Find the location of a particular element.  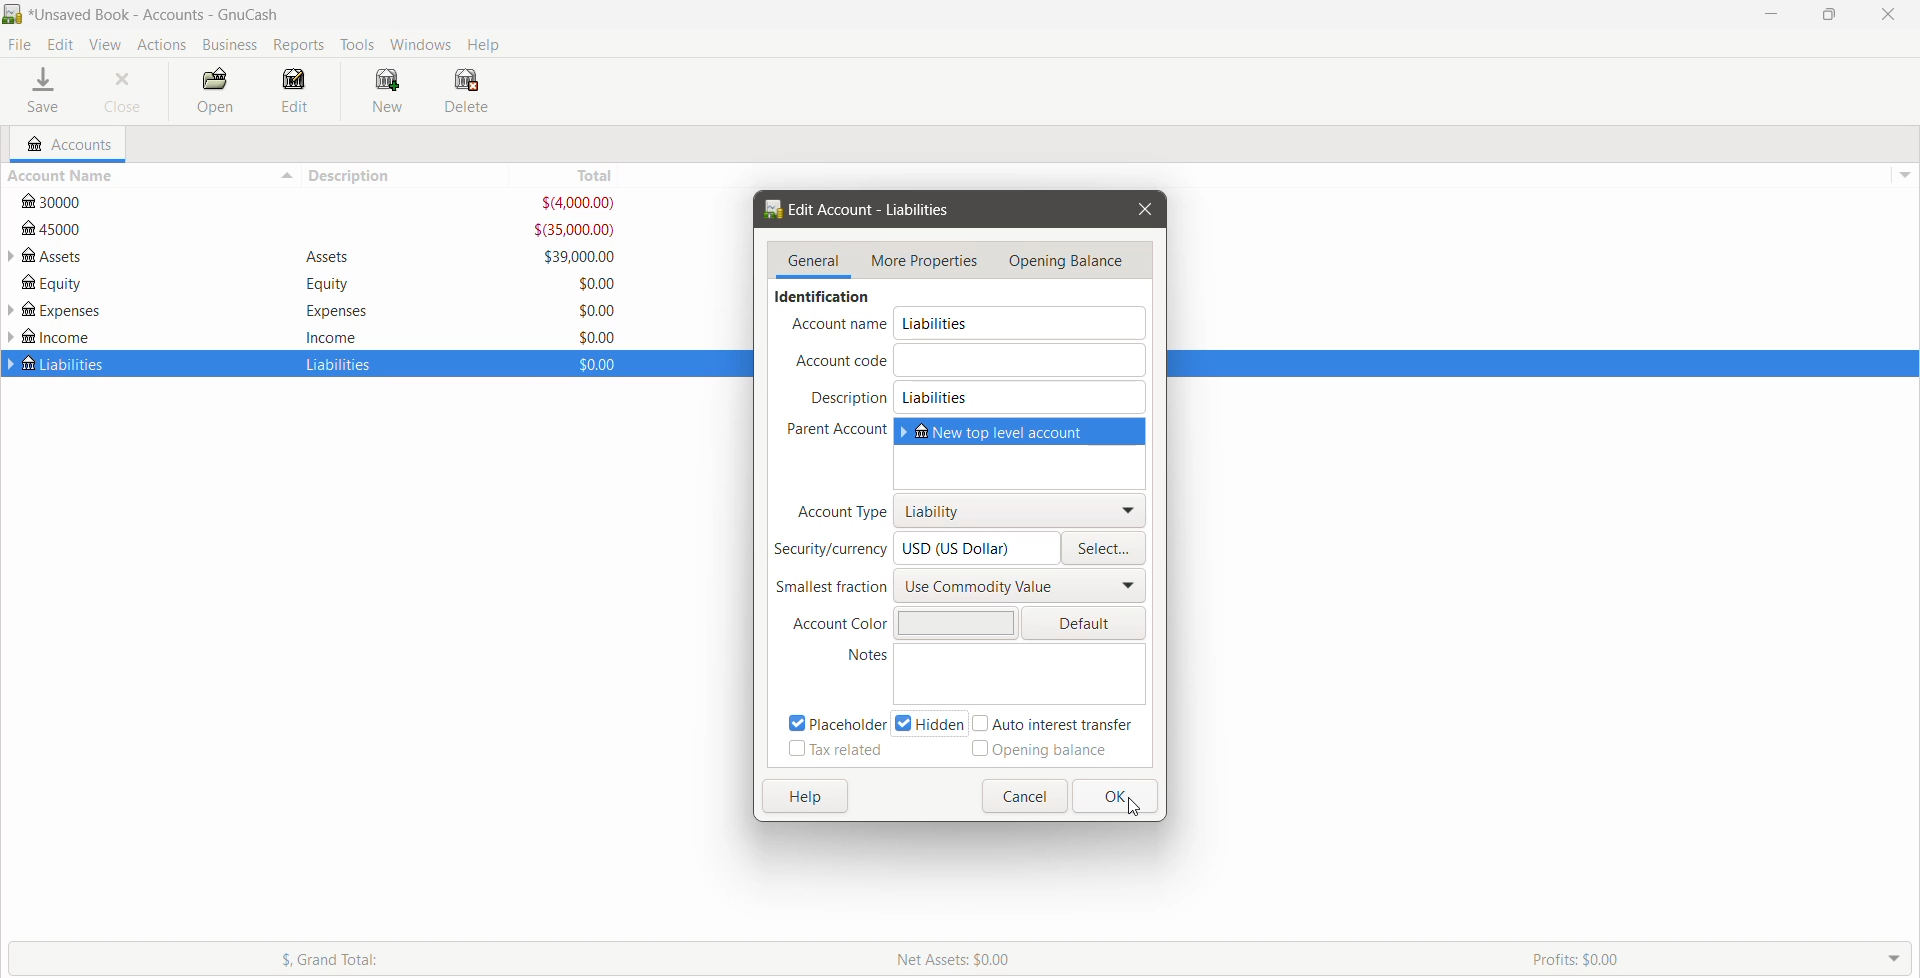

 is located at coordinates (827, 297).